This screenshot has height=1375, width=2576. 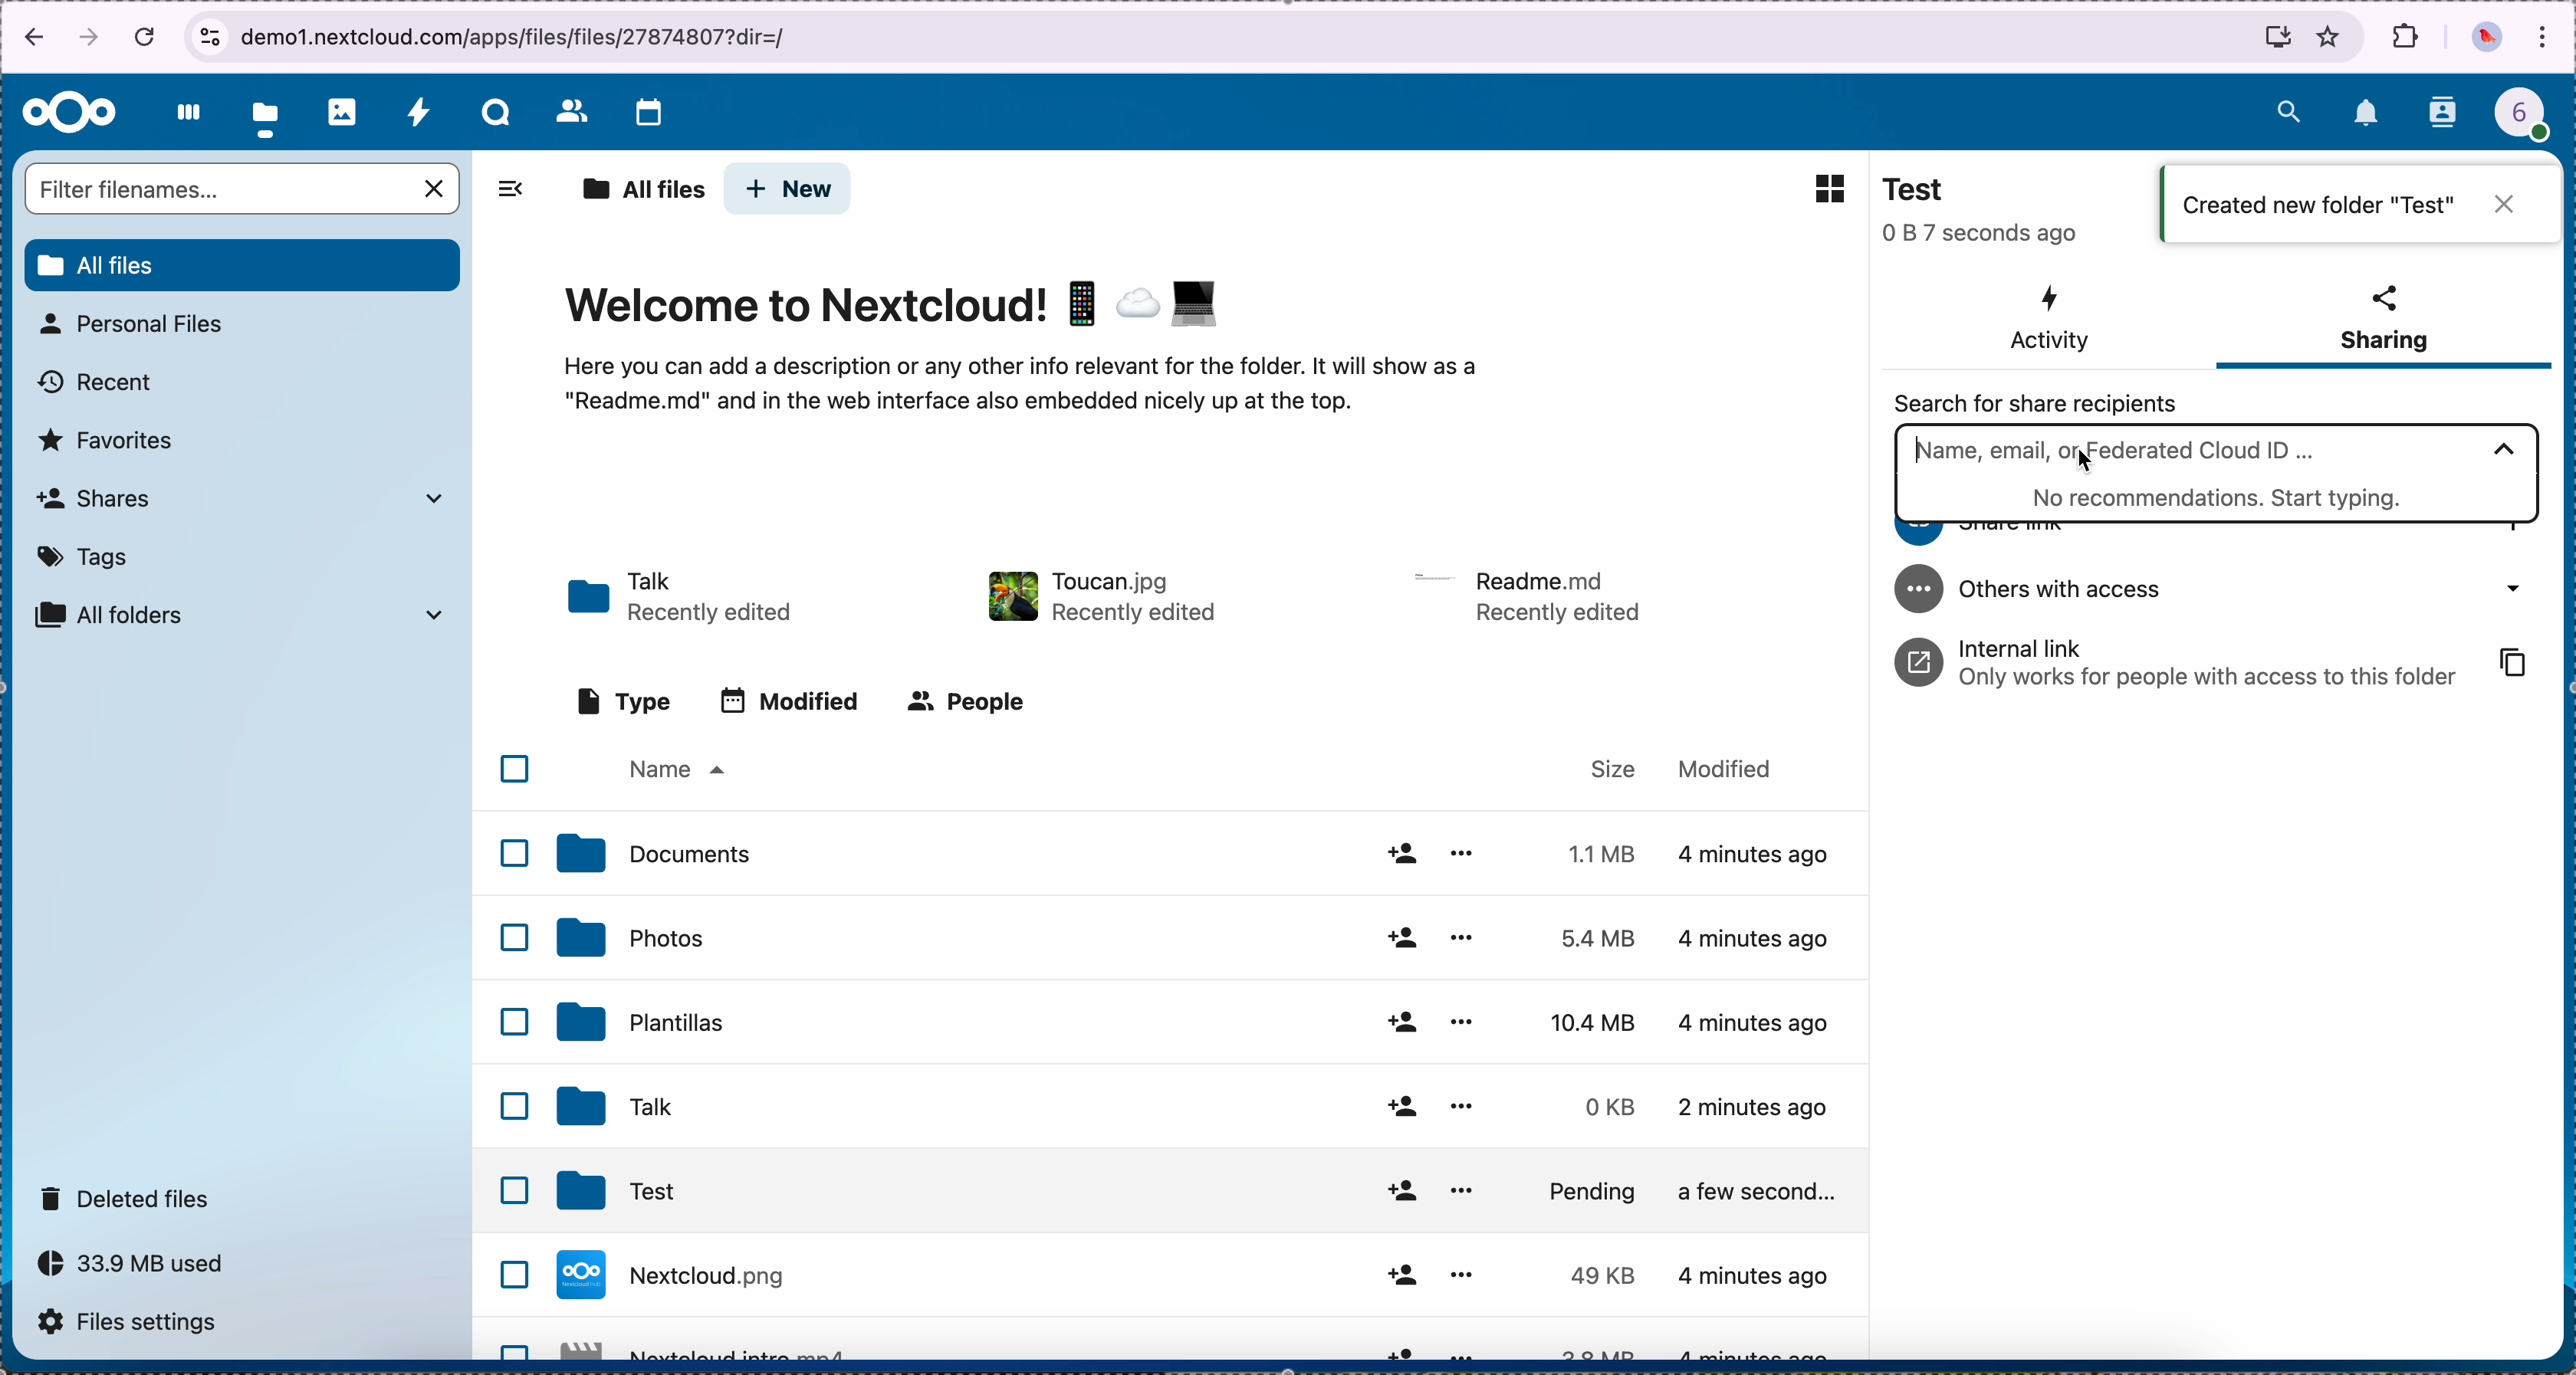 What do you see at coordinates (245, 191) in the screenshot?
I see `search bar` at bounding box center [245, 191].